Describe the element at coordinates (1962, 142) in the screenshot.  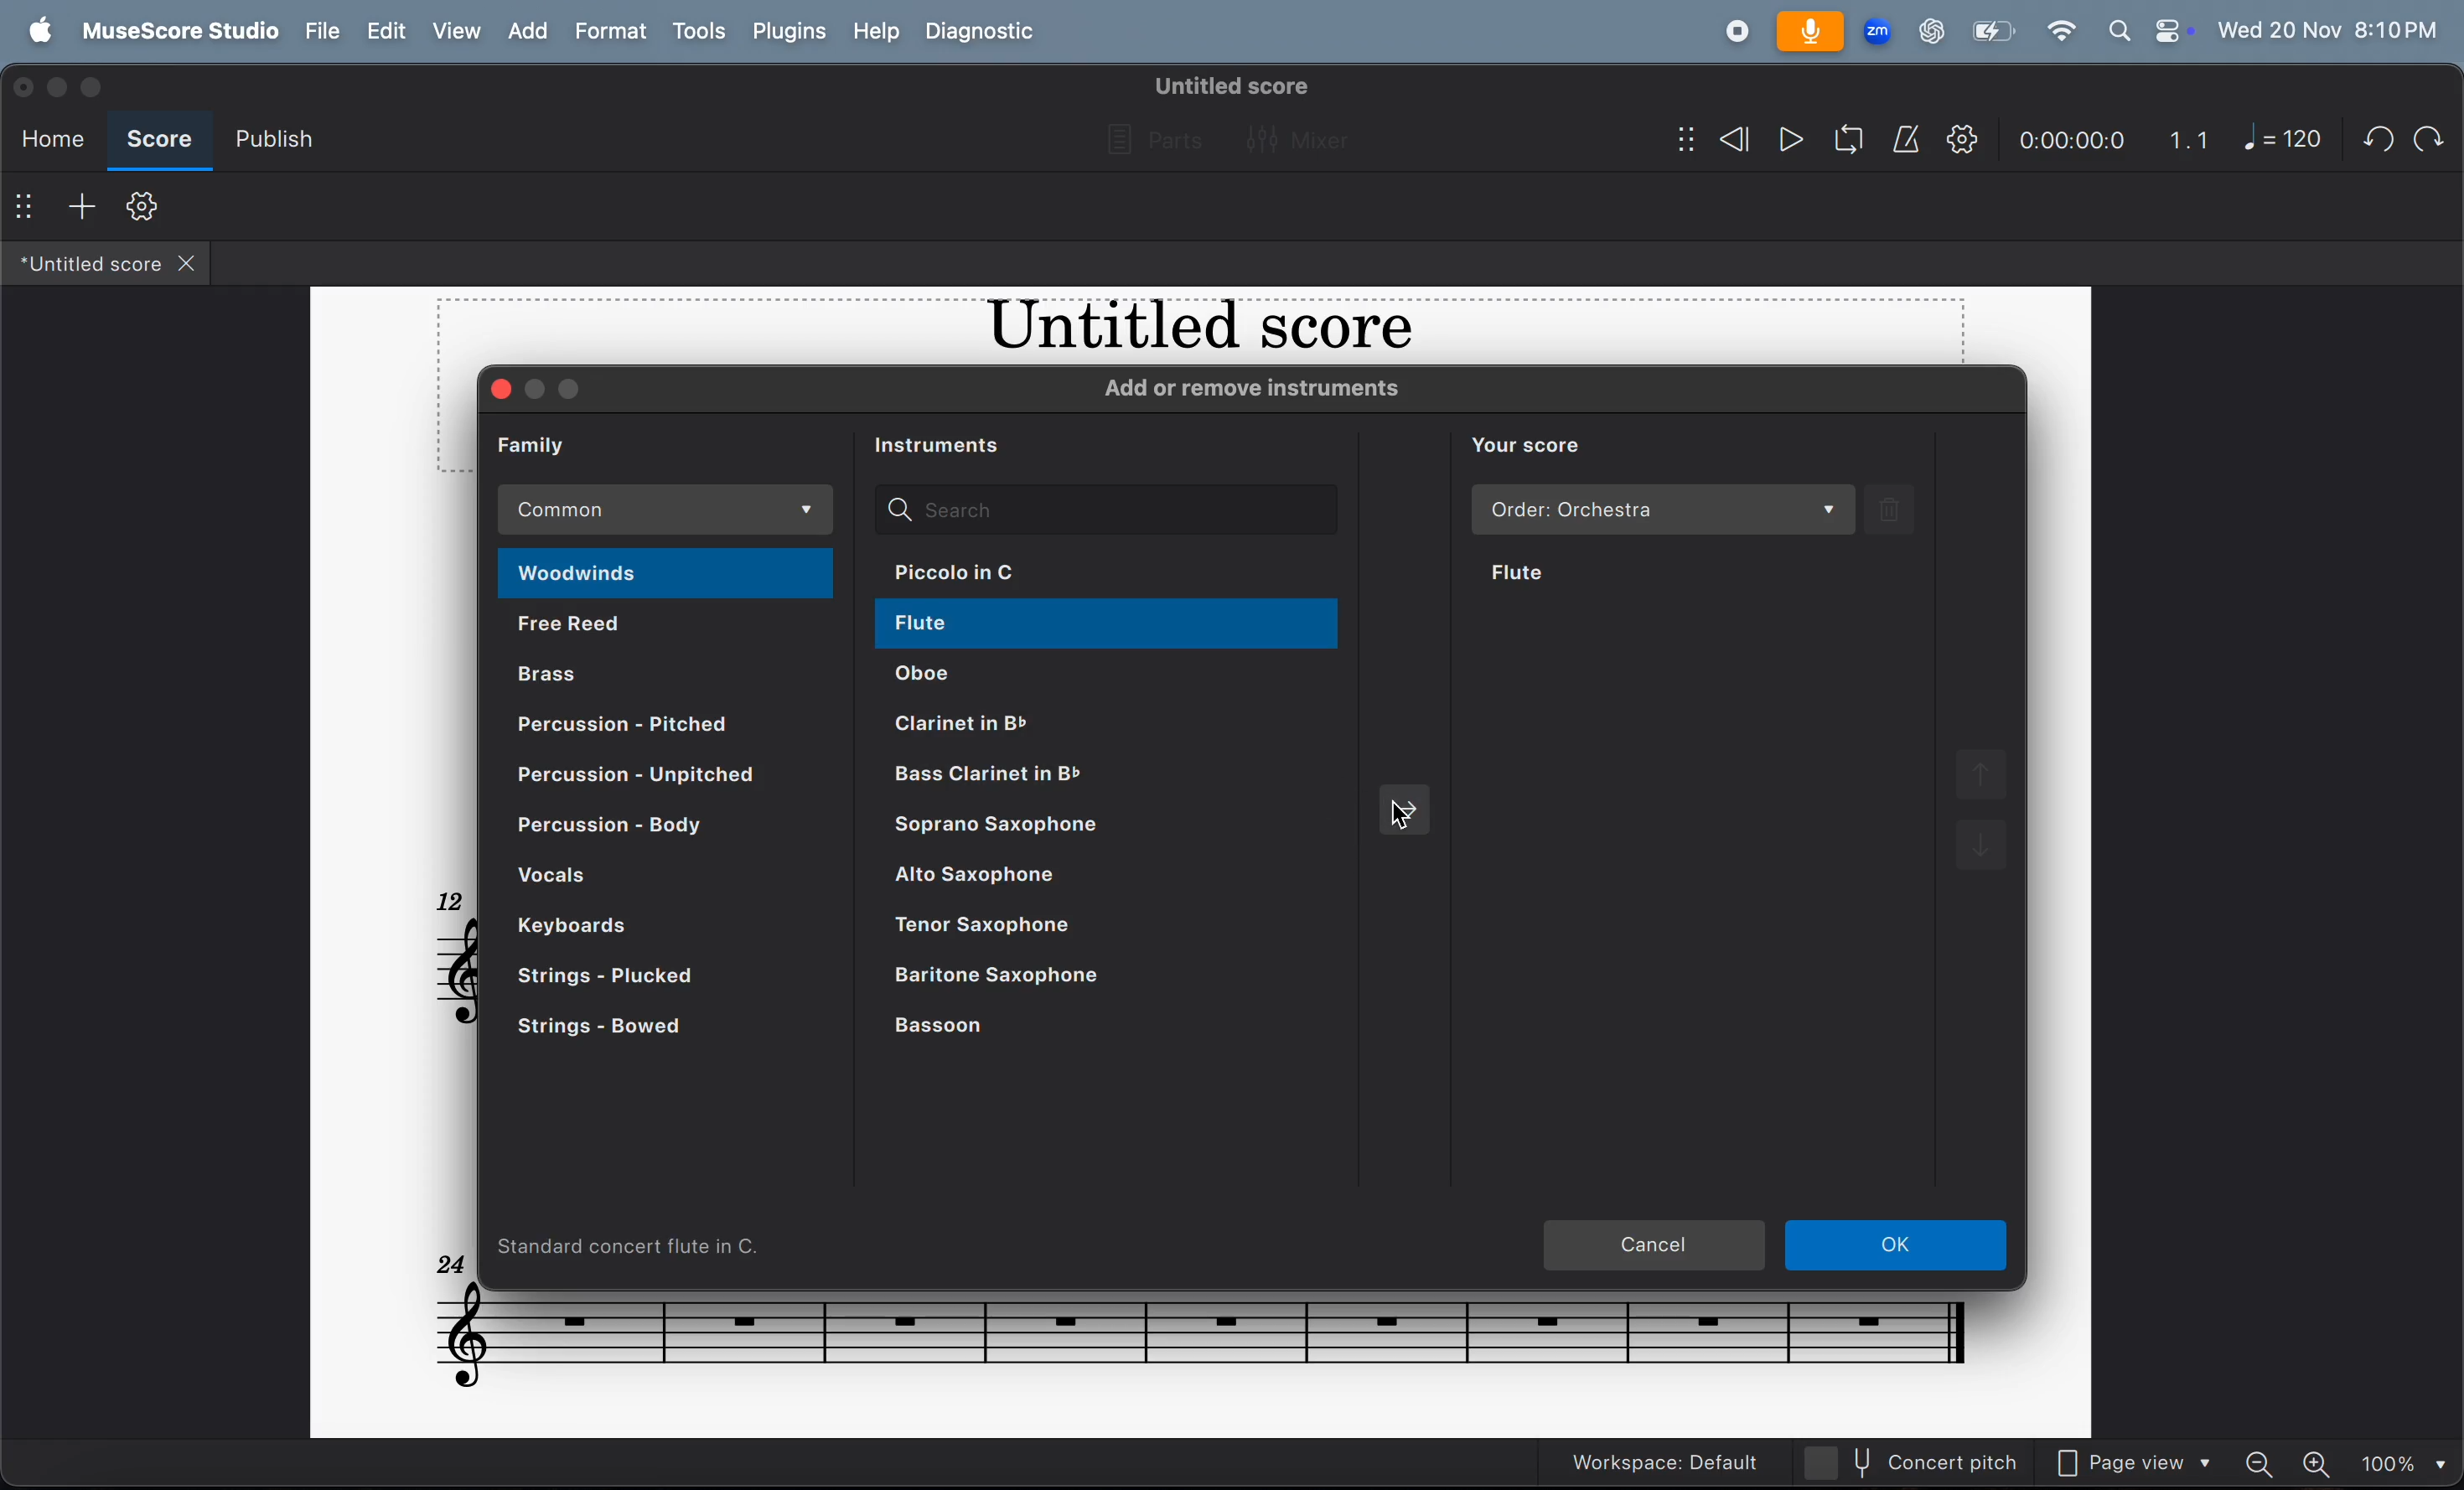
I see `playback setting` at that location.